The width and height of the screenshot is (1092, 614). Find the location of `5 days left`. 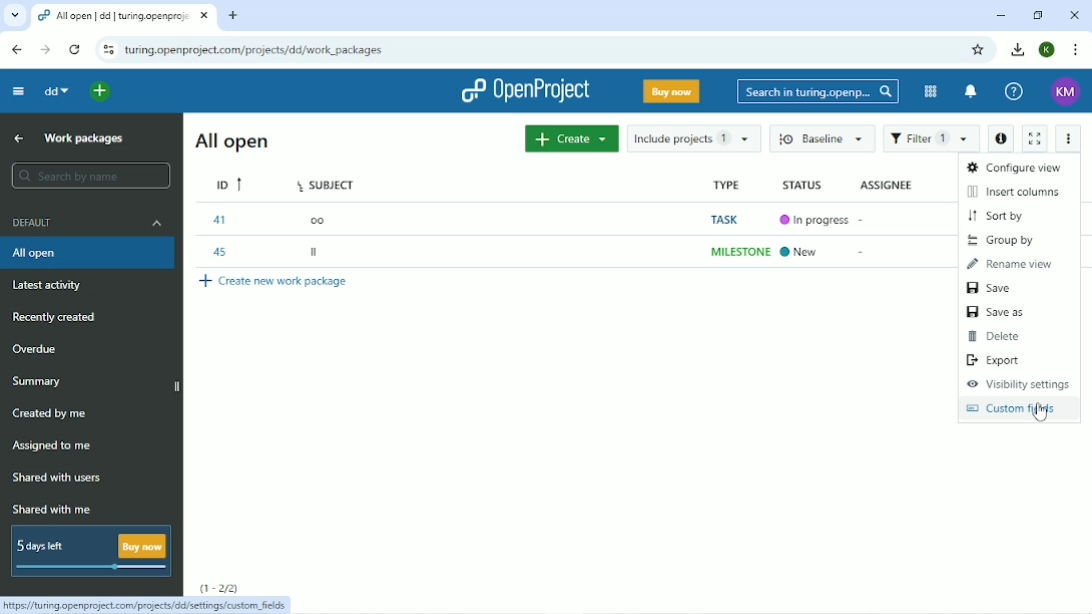

5 days left is located at coordinates (90, 551).